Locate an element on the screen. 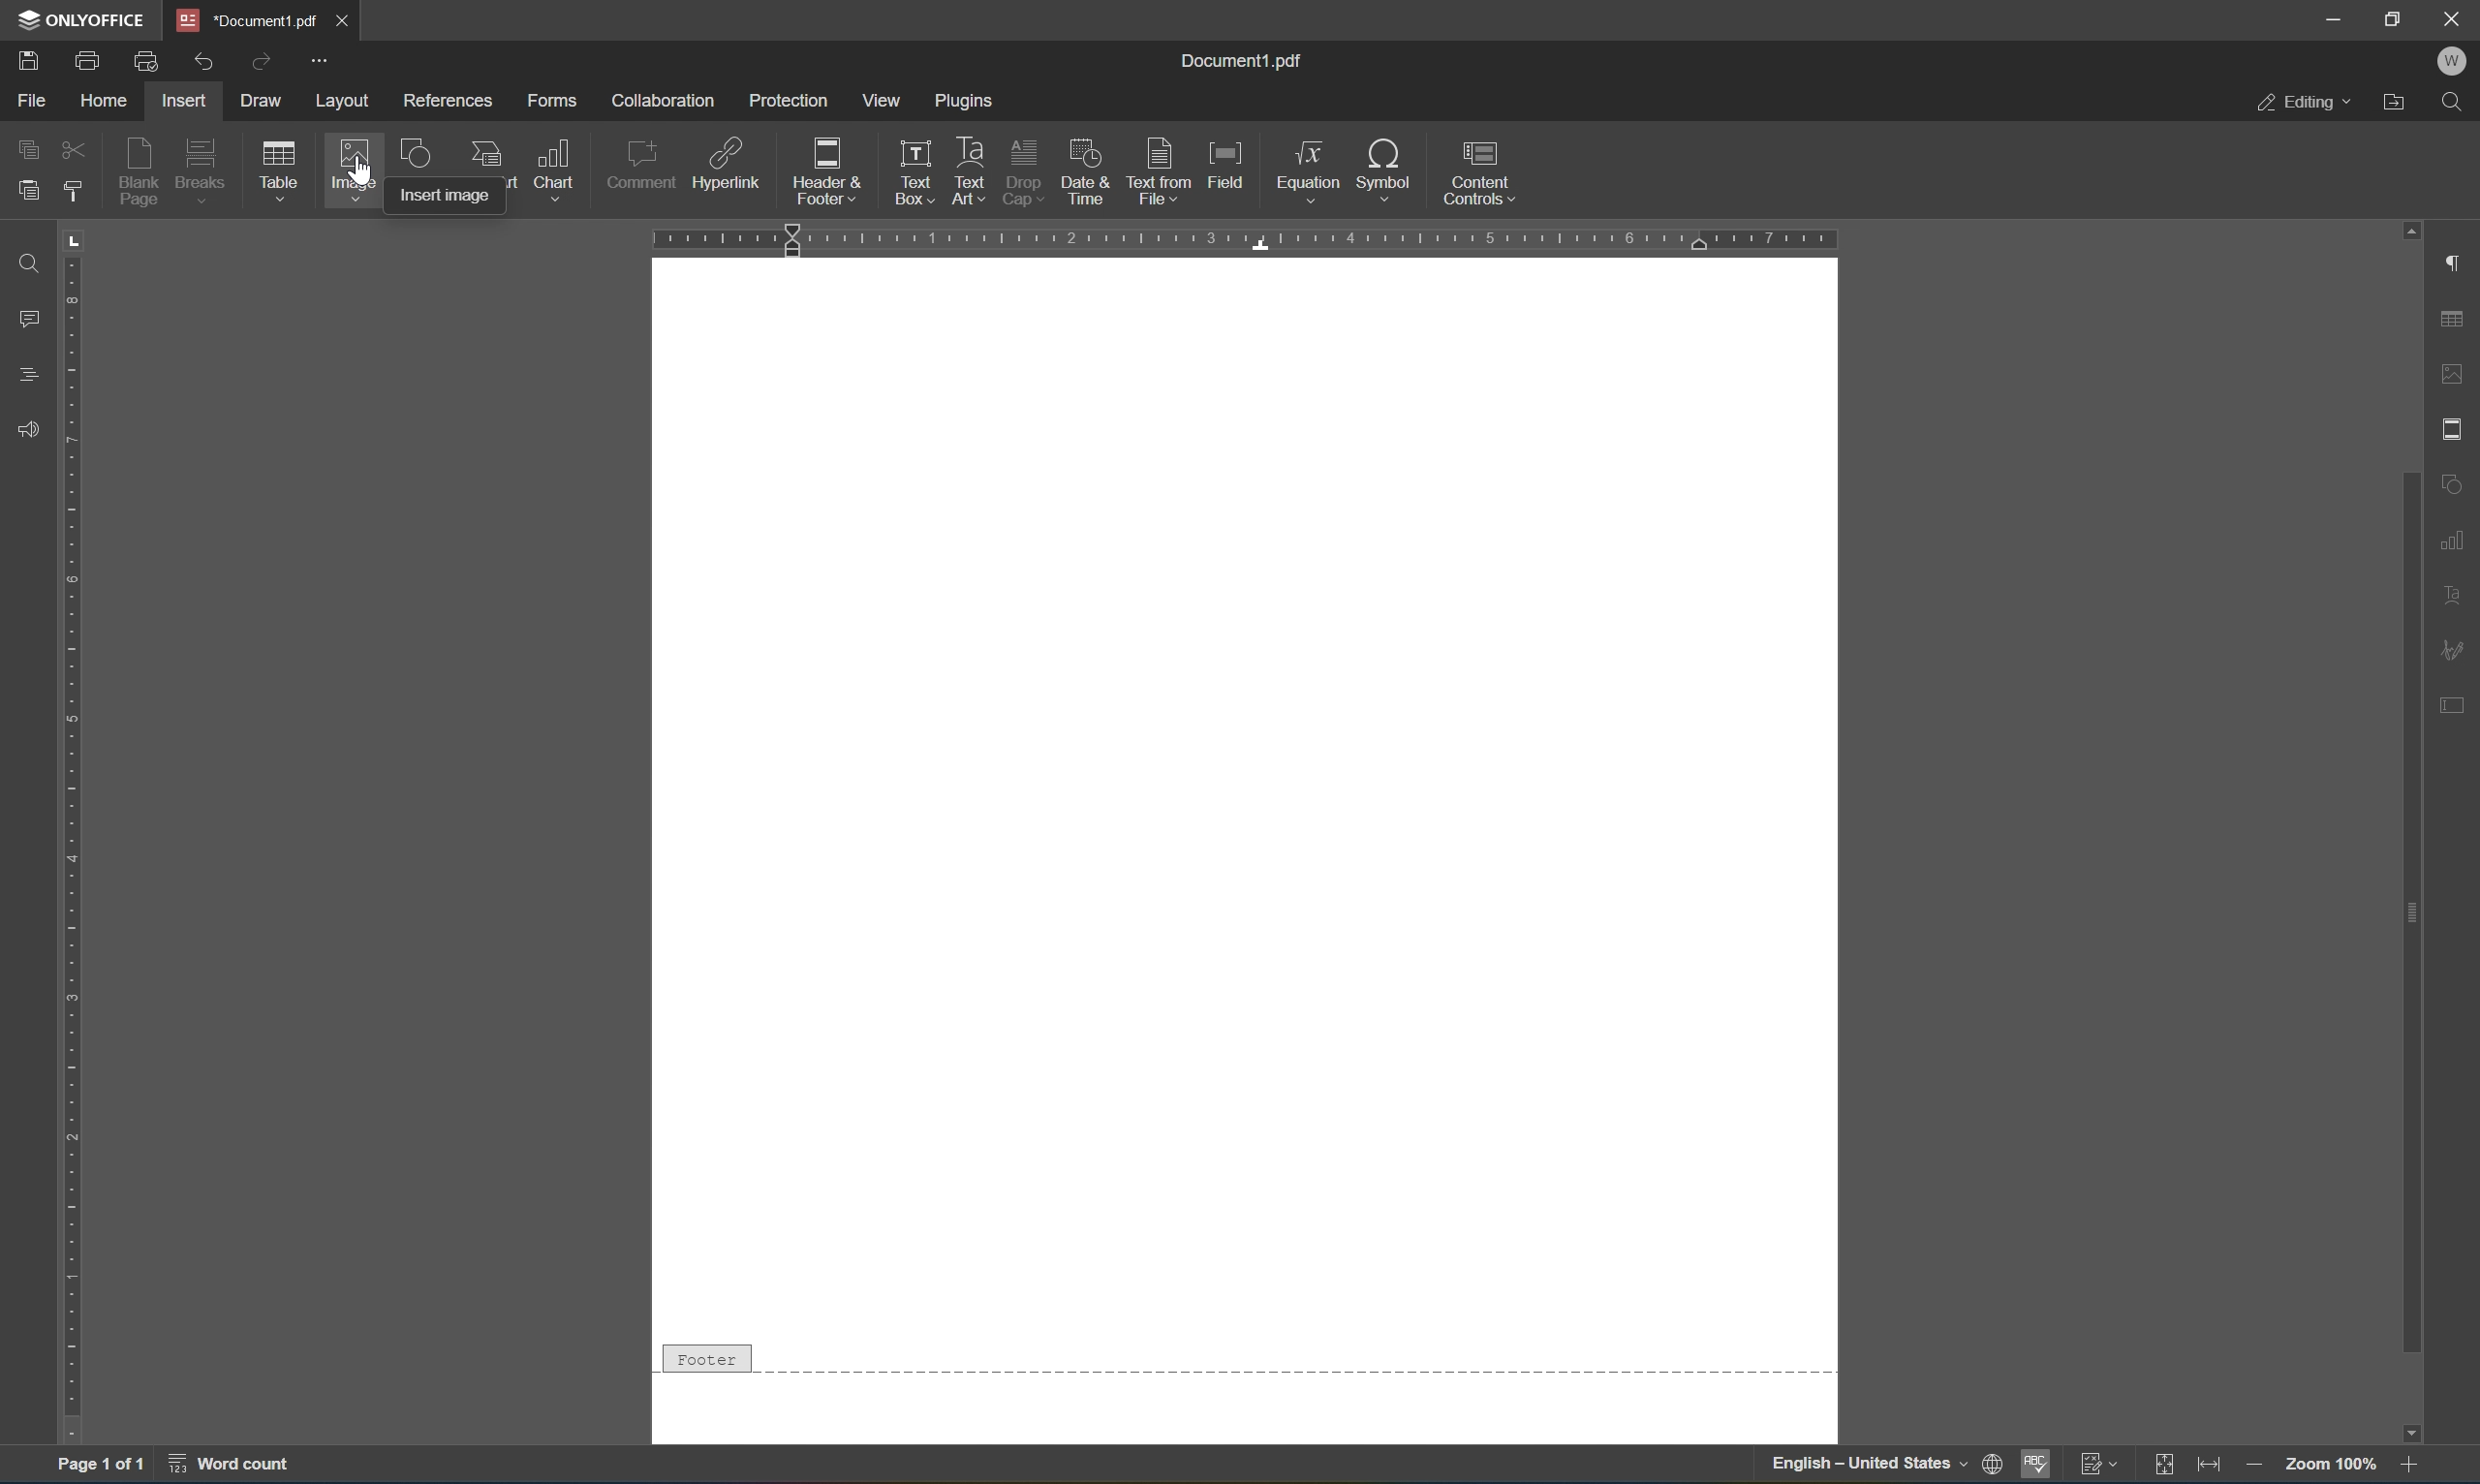 The image size is (2480, 1484). table is located at coordinates (284, 173).